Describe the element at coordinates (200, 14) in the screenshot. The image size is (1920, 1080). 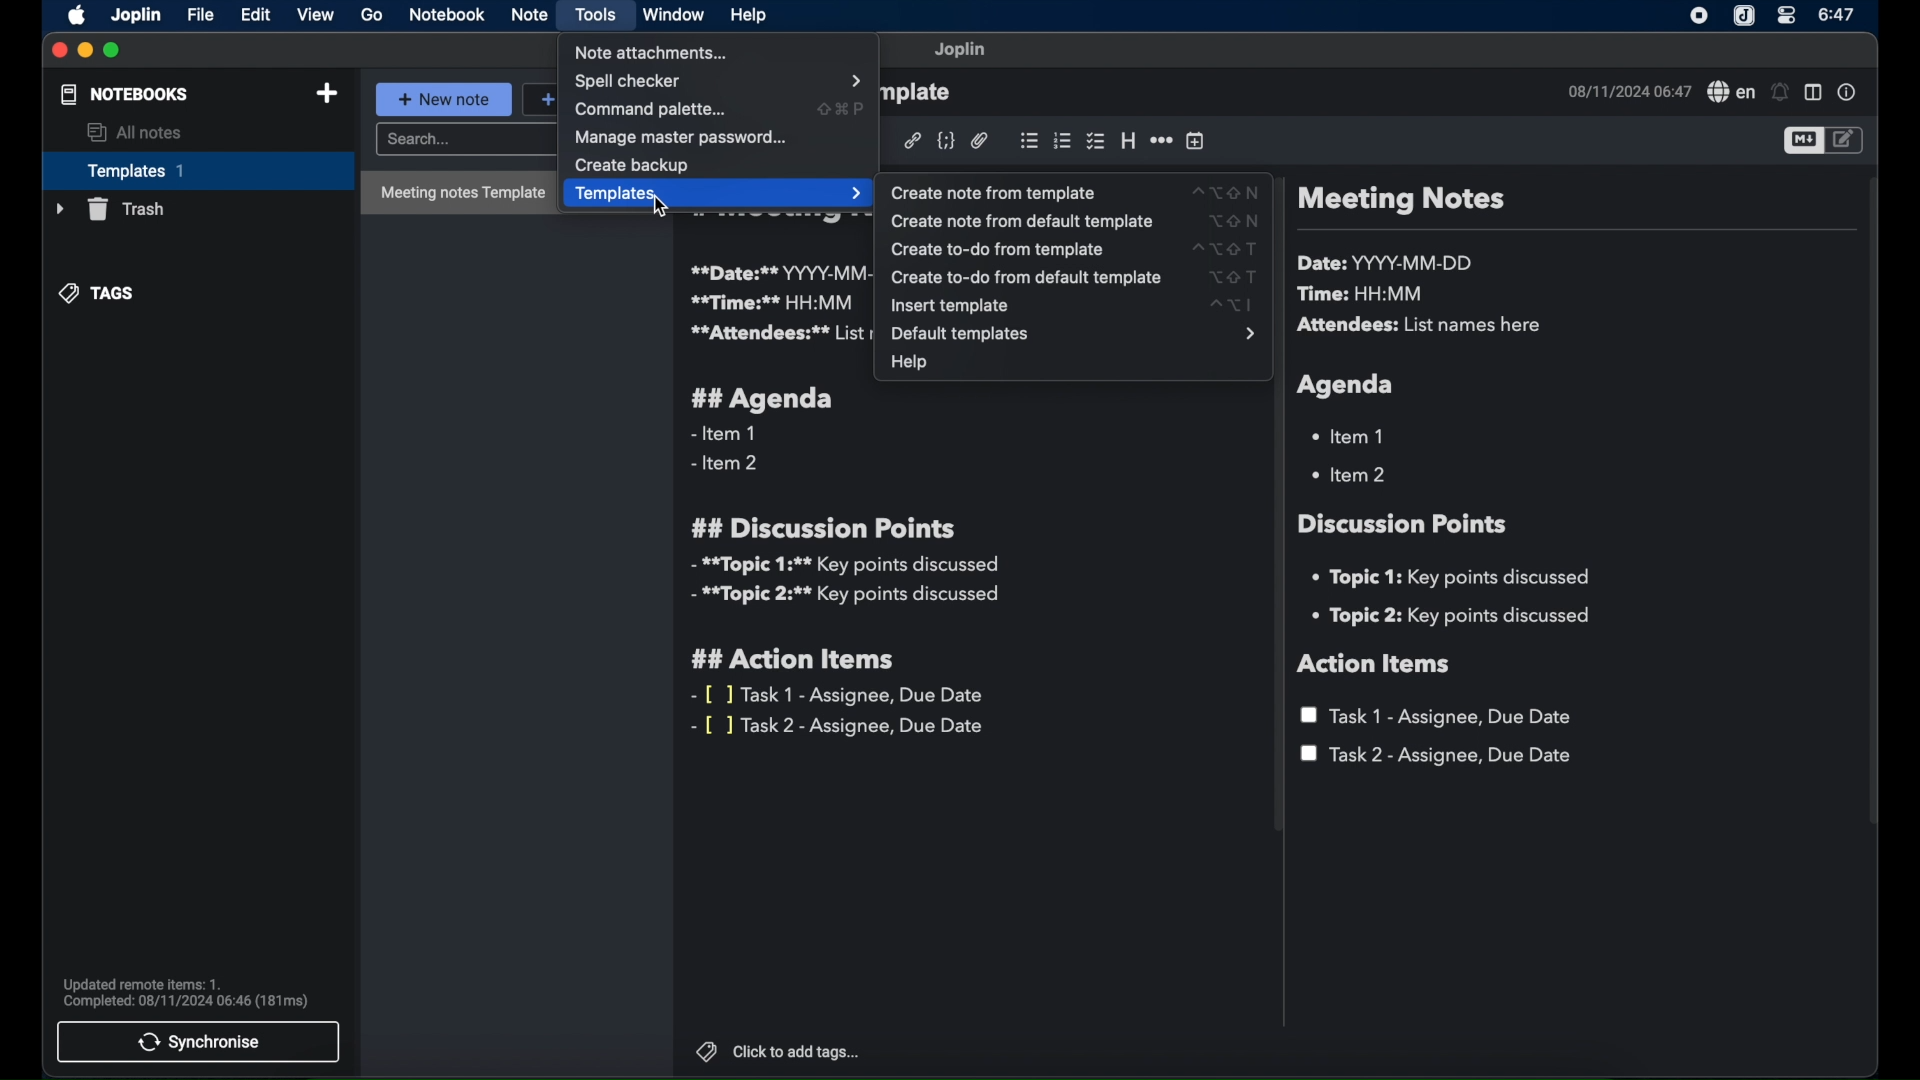
I see `file` at that location.